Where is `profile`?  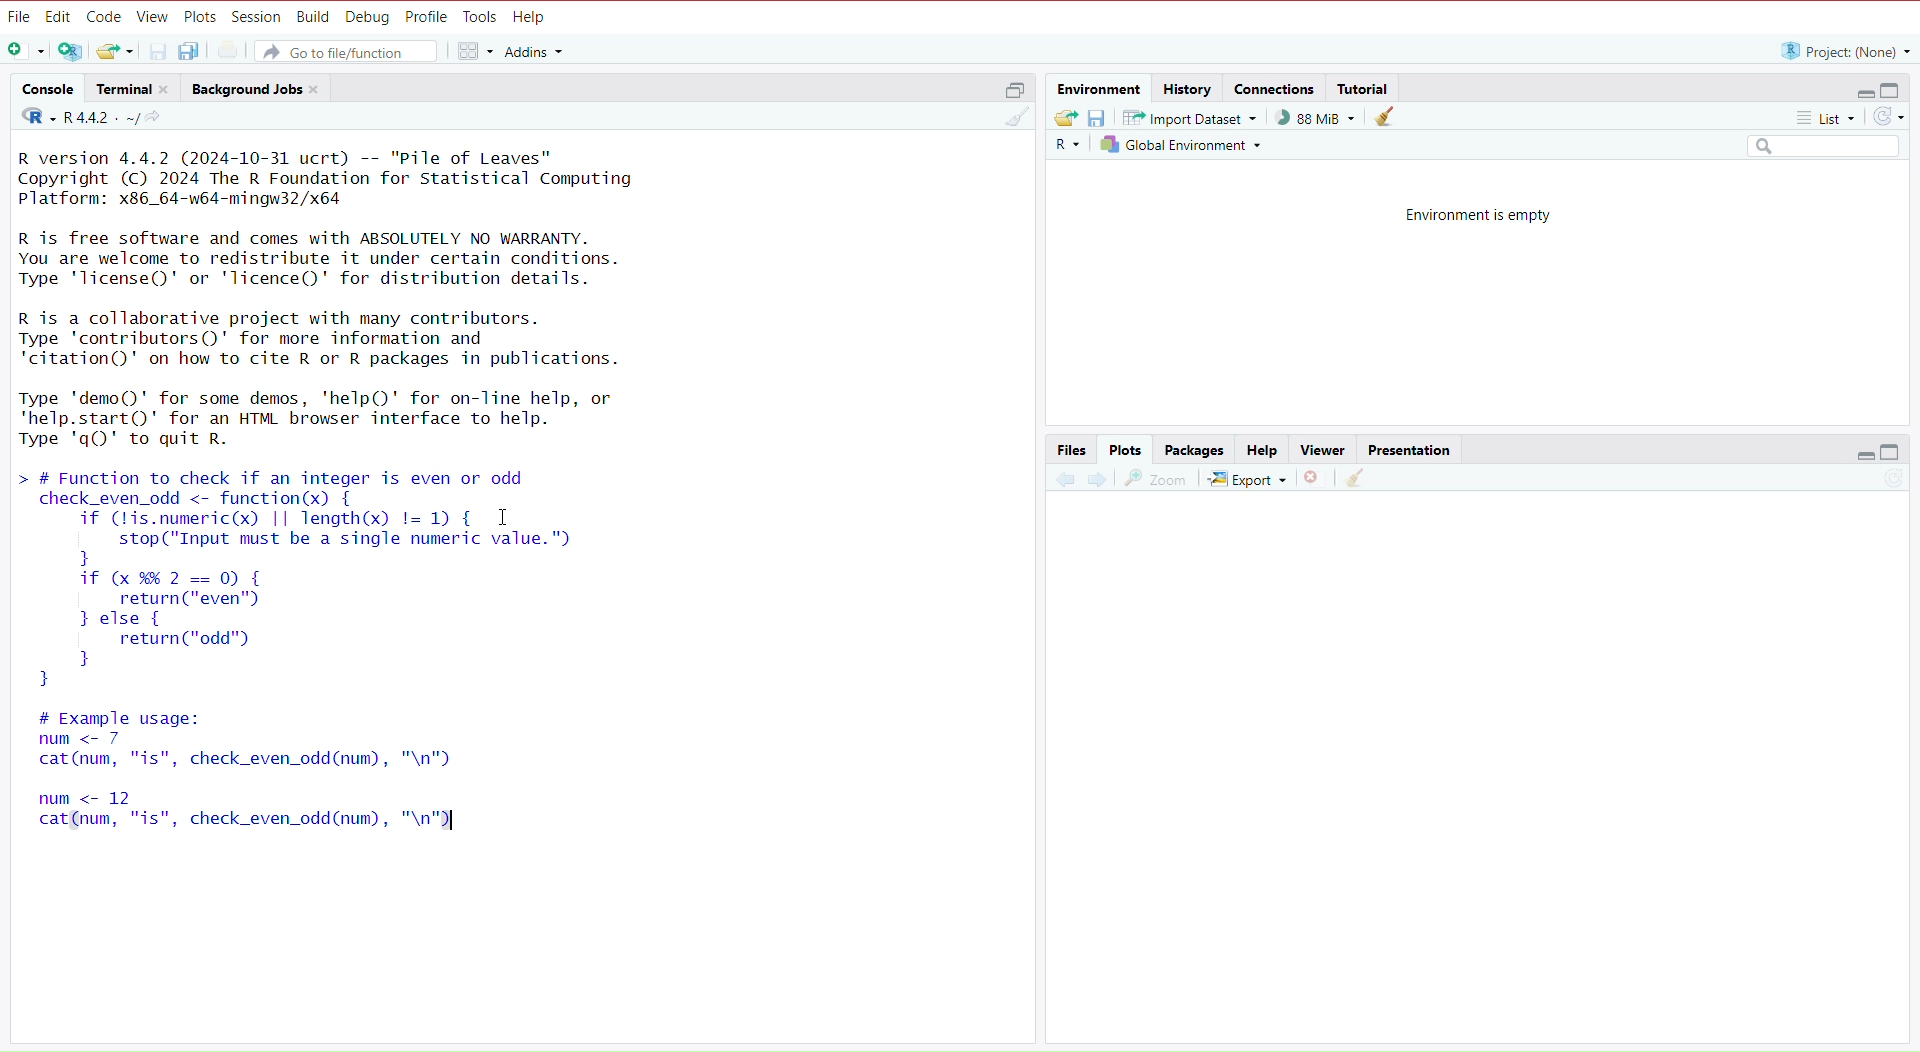
profile is located at coordinates (428, 17).